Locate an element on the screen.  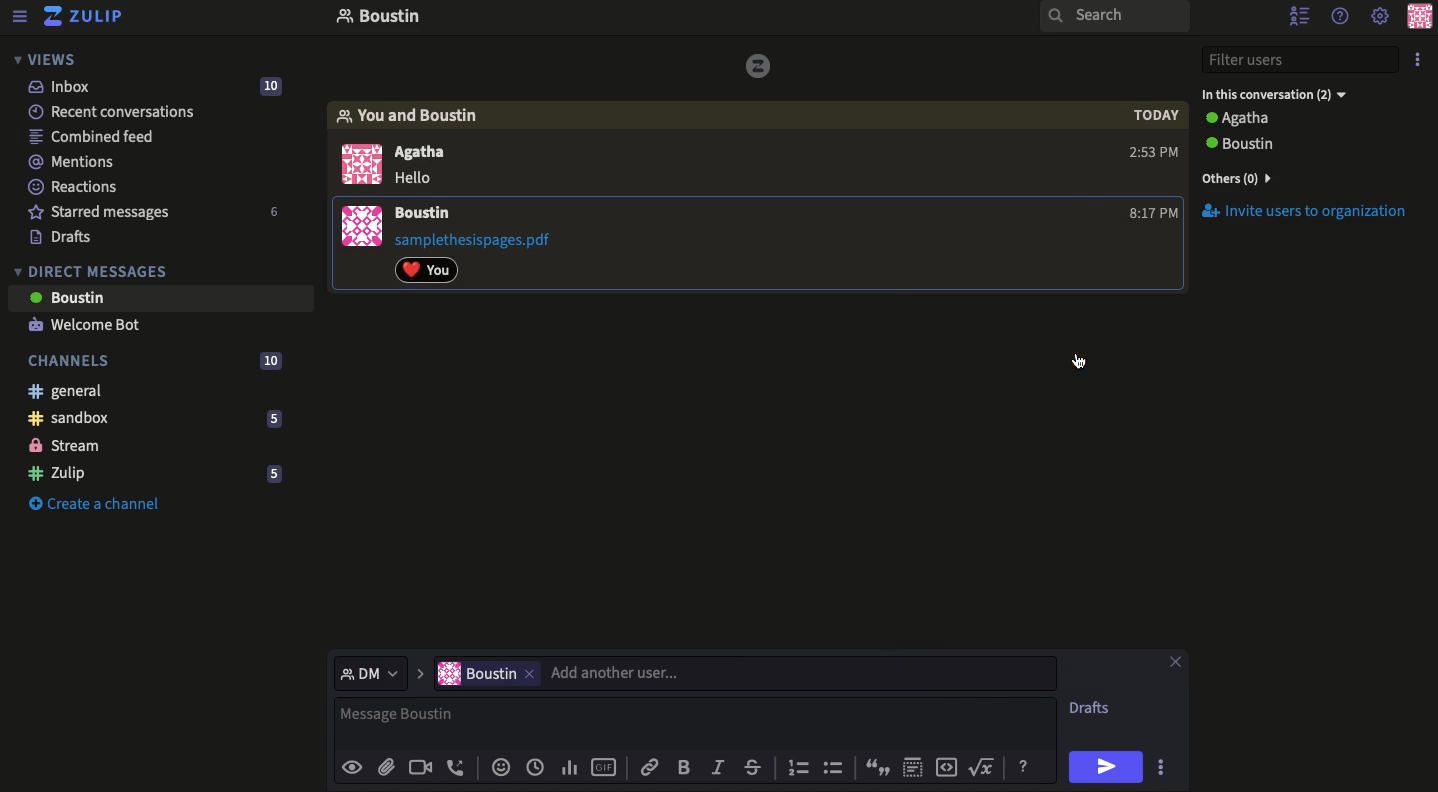
hello is located at coordinates (416, 178).